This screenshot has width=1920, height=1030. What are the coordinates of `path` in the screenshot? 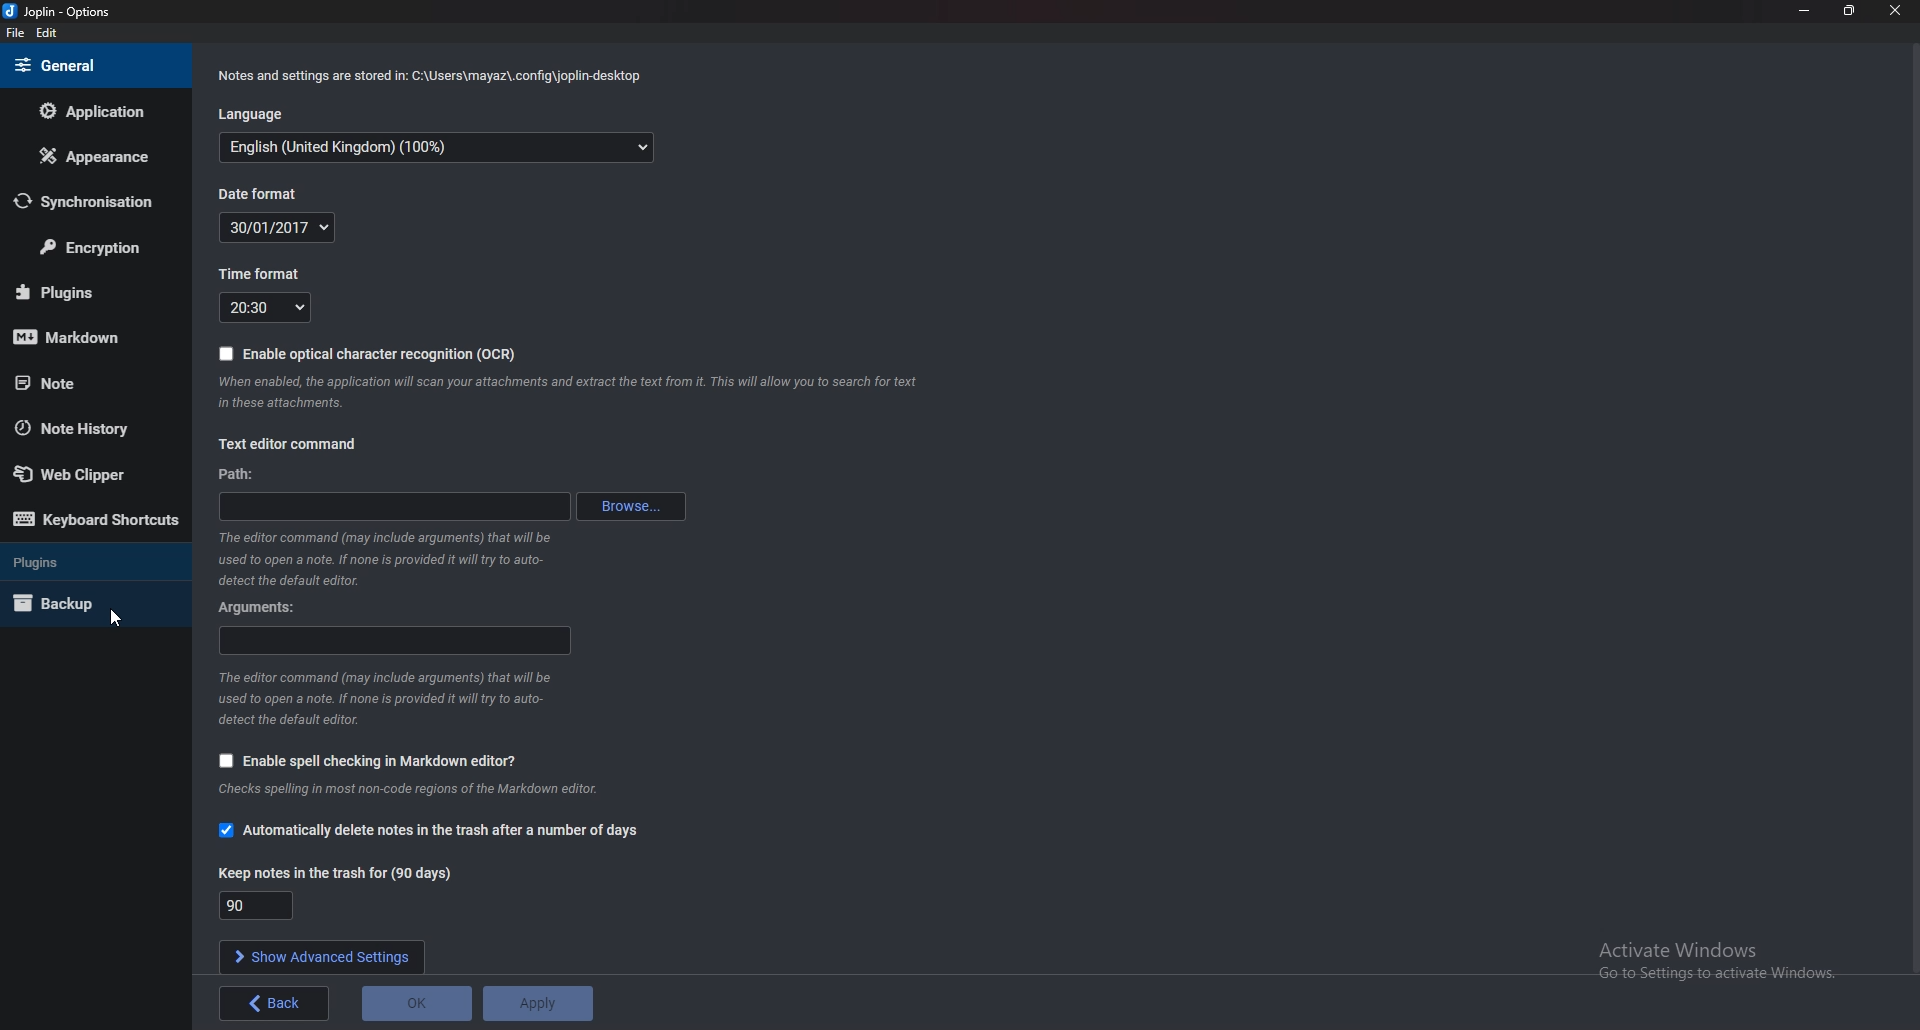 It's located at (242, 475).